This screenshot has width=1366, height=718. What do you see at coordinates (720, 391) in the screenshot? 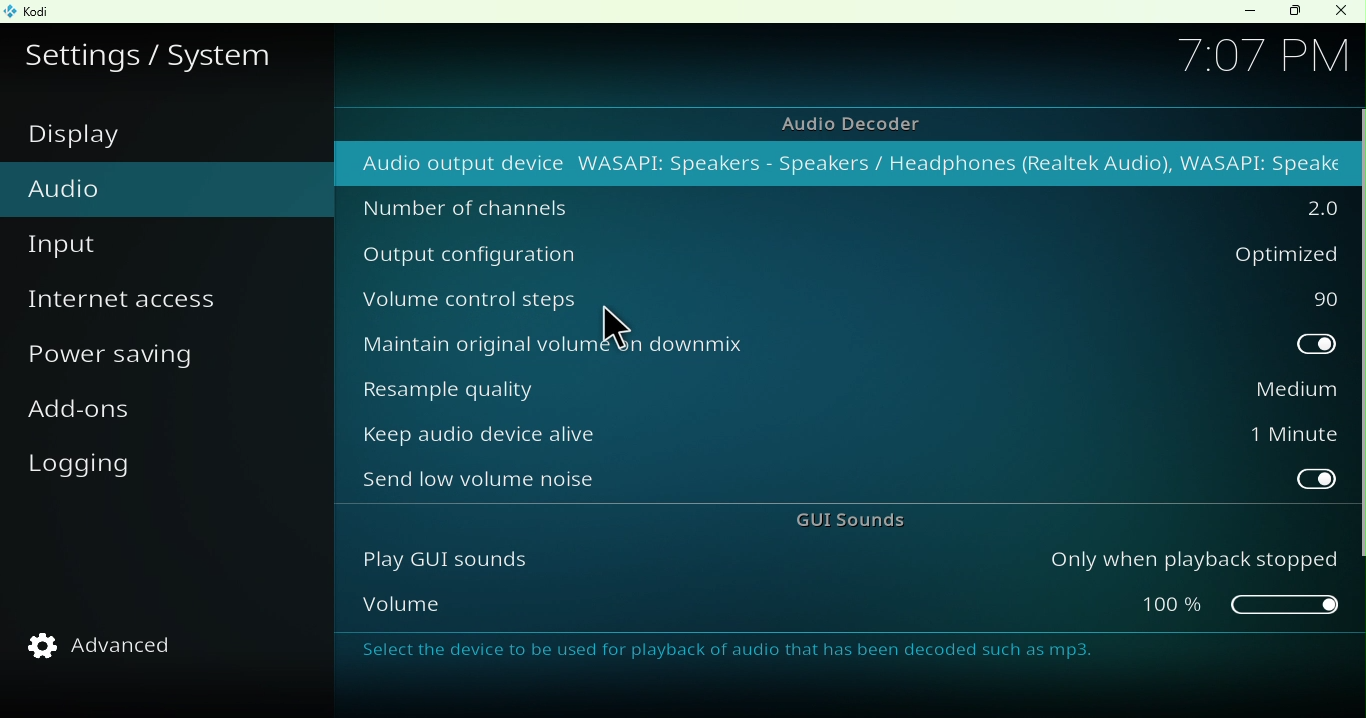
I see `Resample quality` at bounding box center [720, 391].